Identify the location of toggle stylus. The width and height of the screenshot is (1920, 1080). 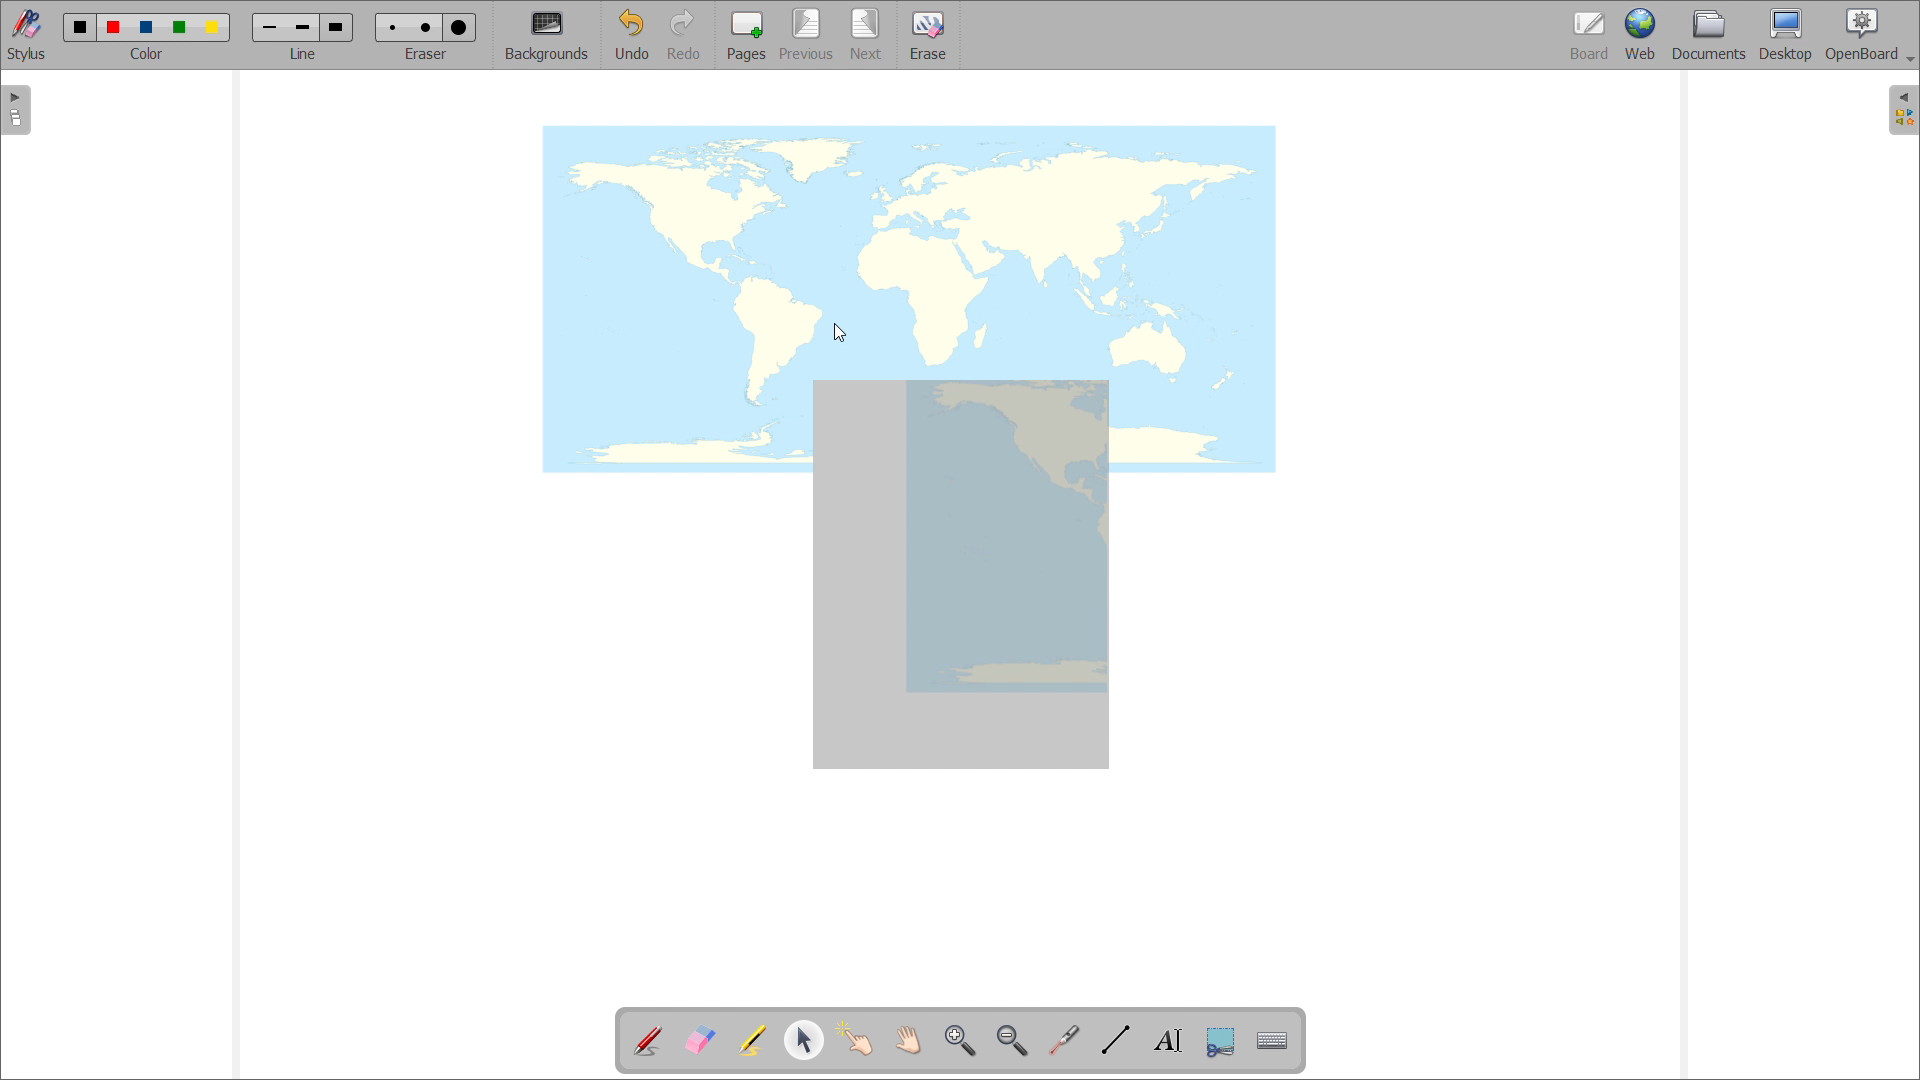
(29, 35).